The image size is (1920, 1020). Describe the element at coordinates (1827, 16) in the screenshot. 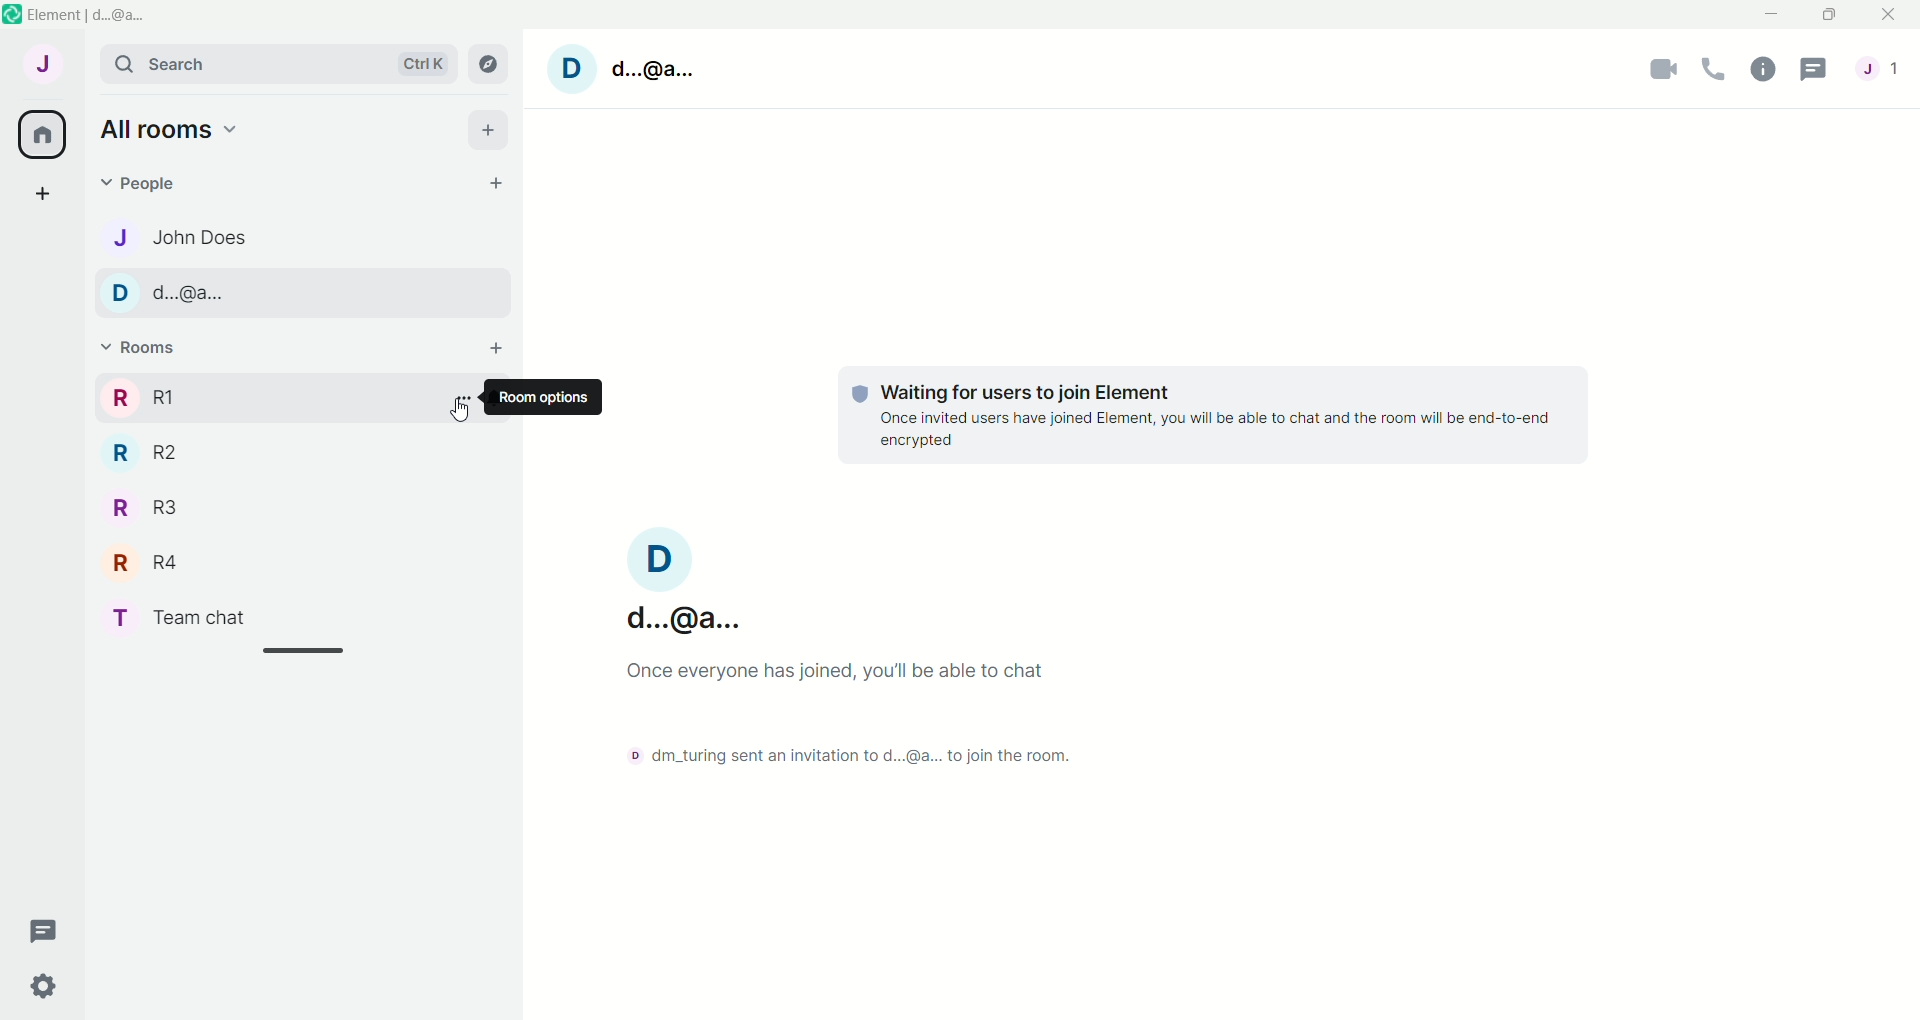

I see `maximize` at that location.